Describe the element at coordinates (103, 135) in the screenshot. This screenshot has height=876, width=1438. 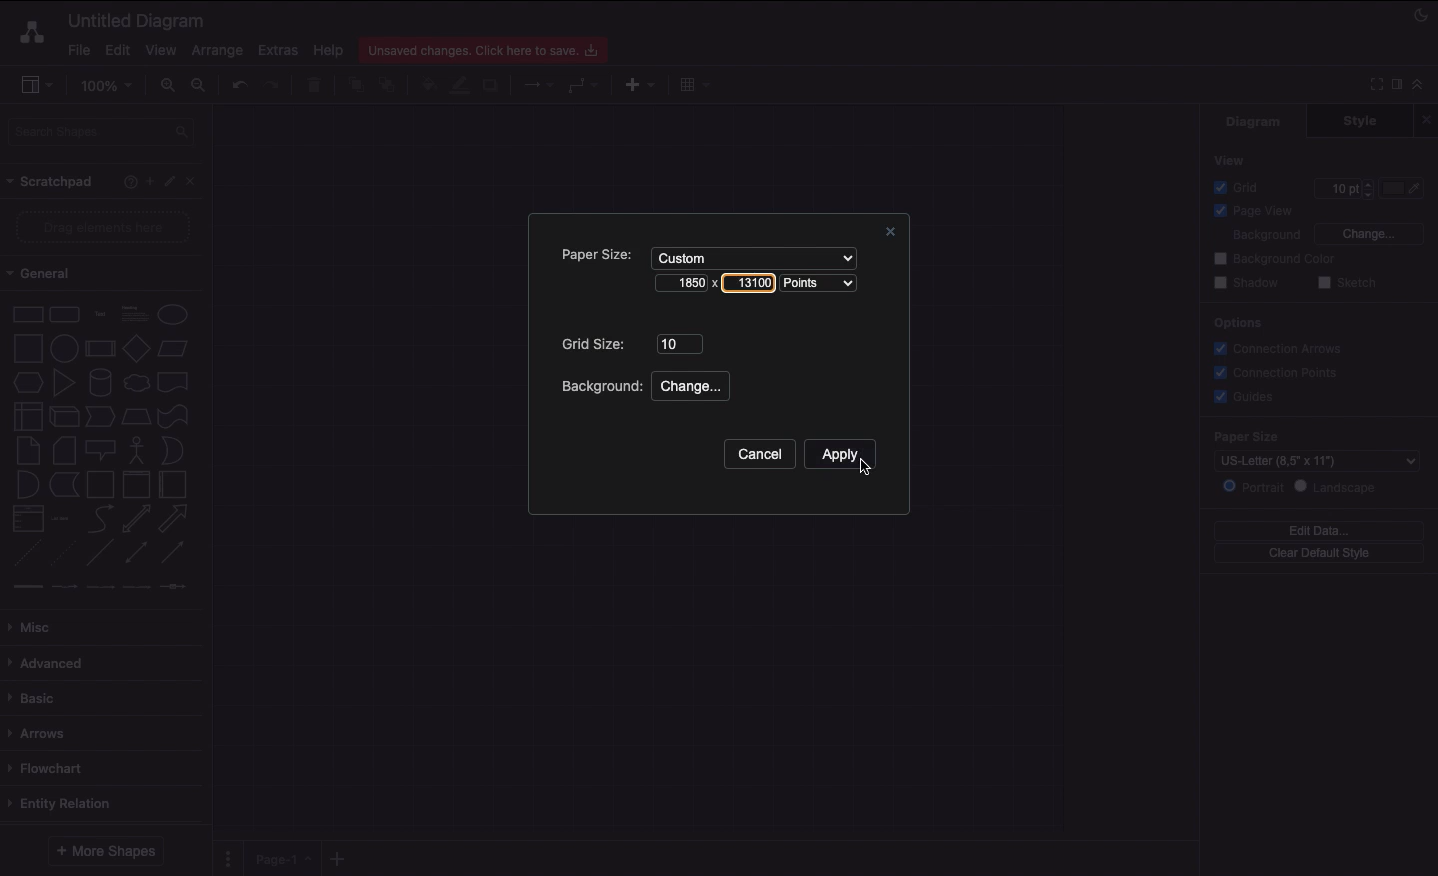
I see `Search shapes` at that location.